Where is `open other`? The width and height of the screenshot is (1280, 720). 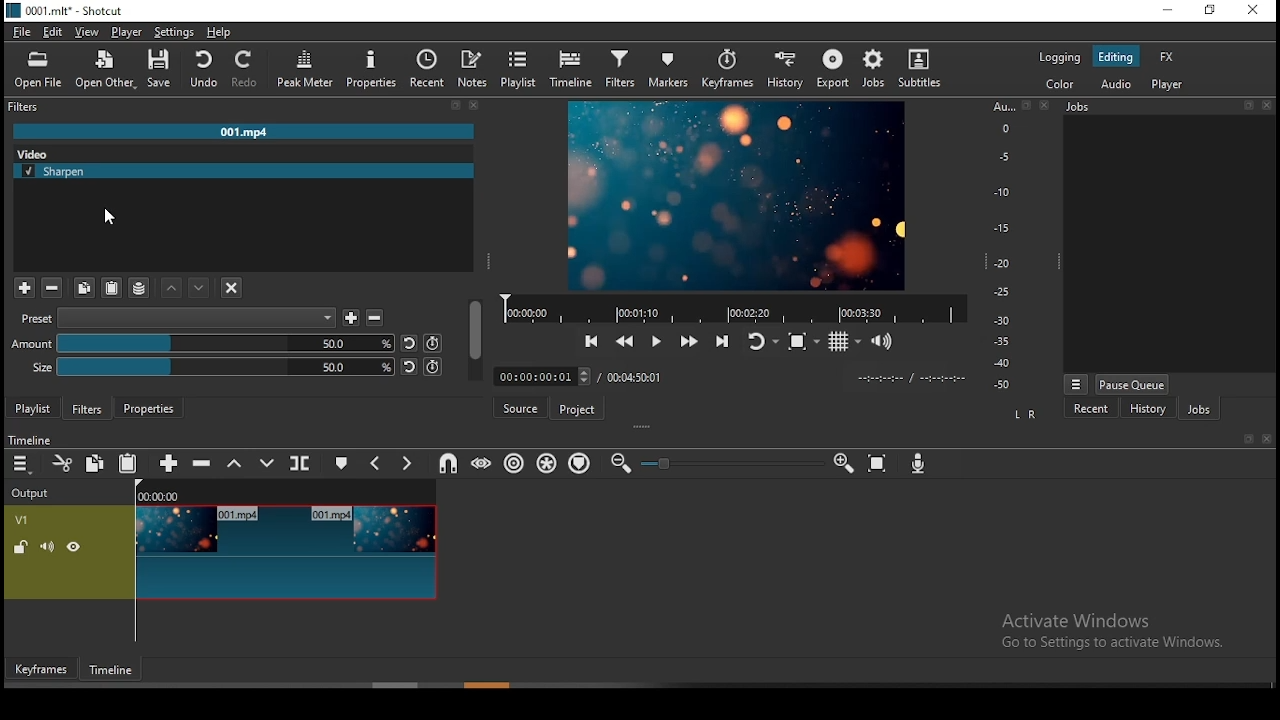 open other is located at coordinates (107, 71).